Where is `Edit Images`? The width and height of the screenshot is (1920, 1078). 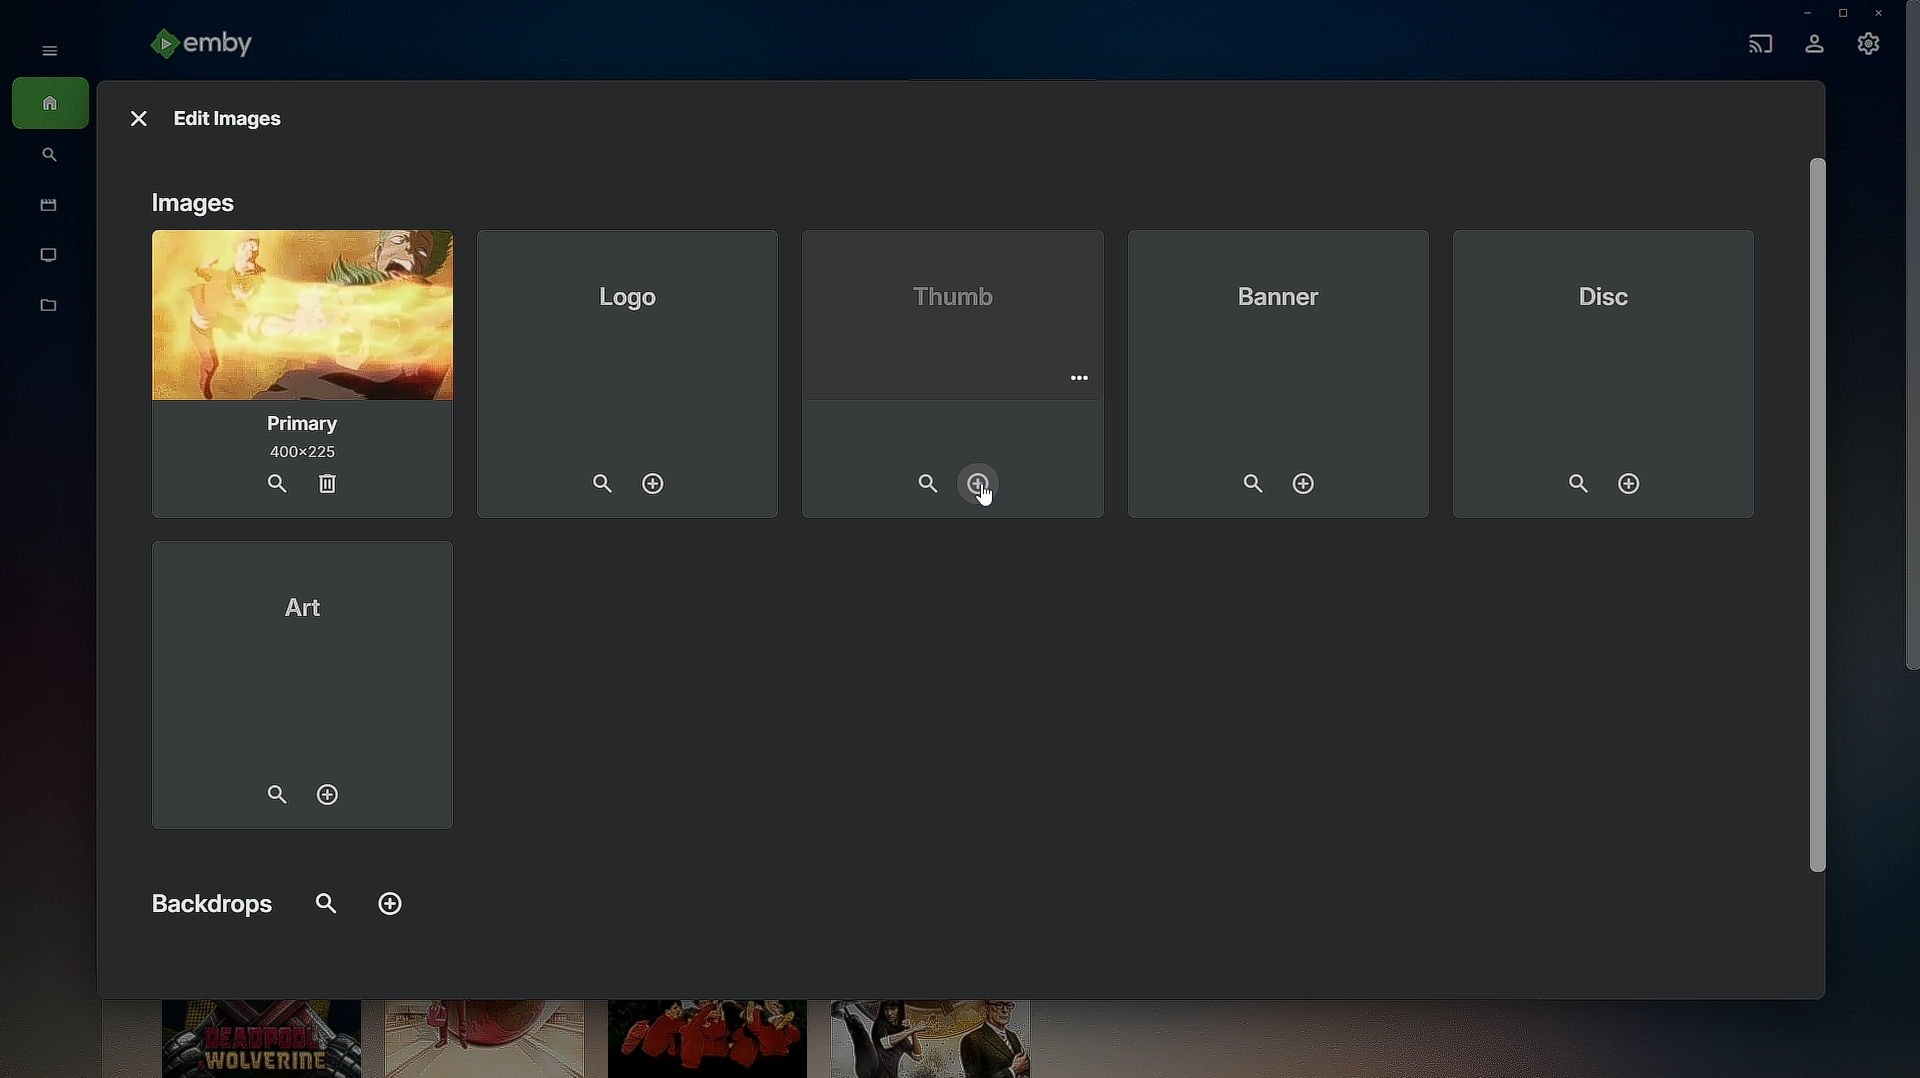 Edit Images is located at coordinates (231, 120).